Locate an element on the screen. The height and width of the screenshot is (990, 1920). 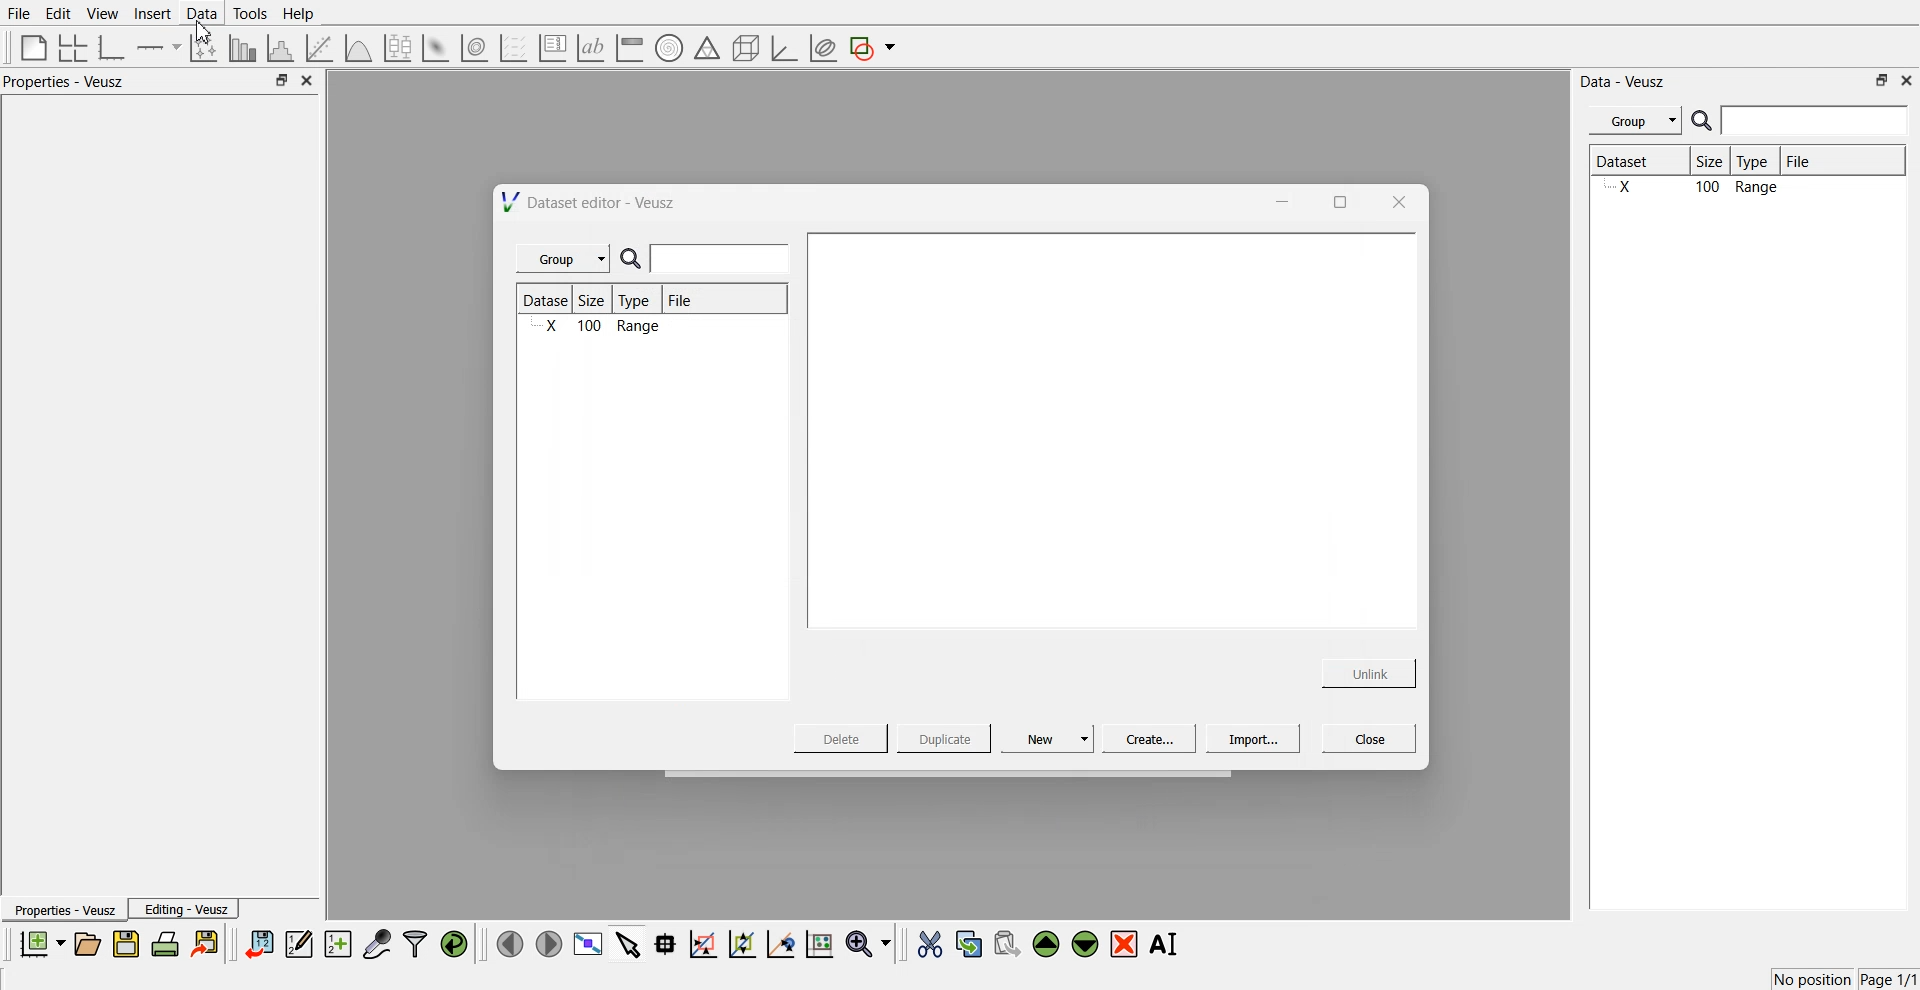
arrange graphs is located at coordinates (69, 47).